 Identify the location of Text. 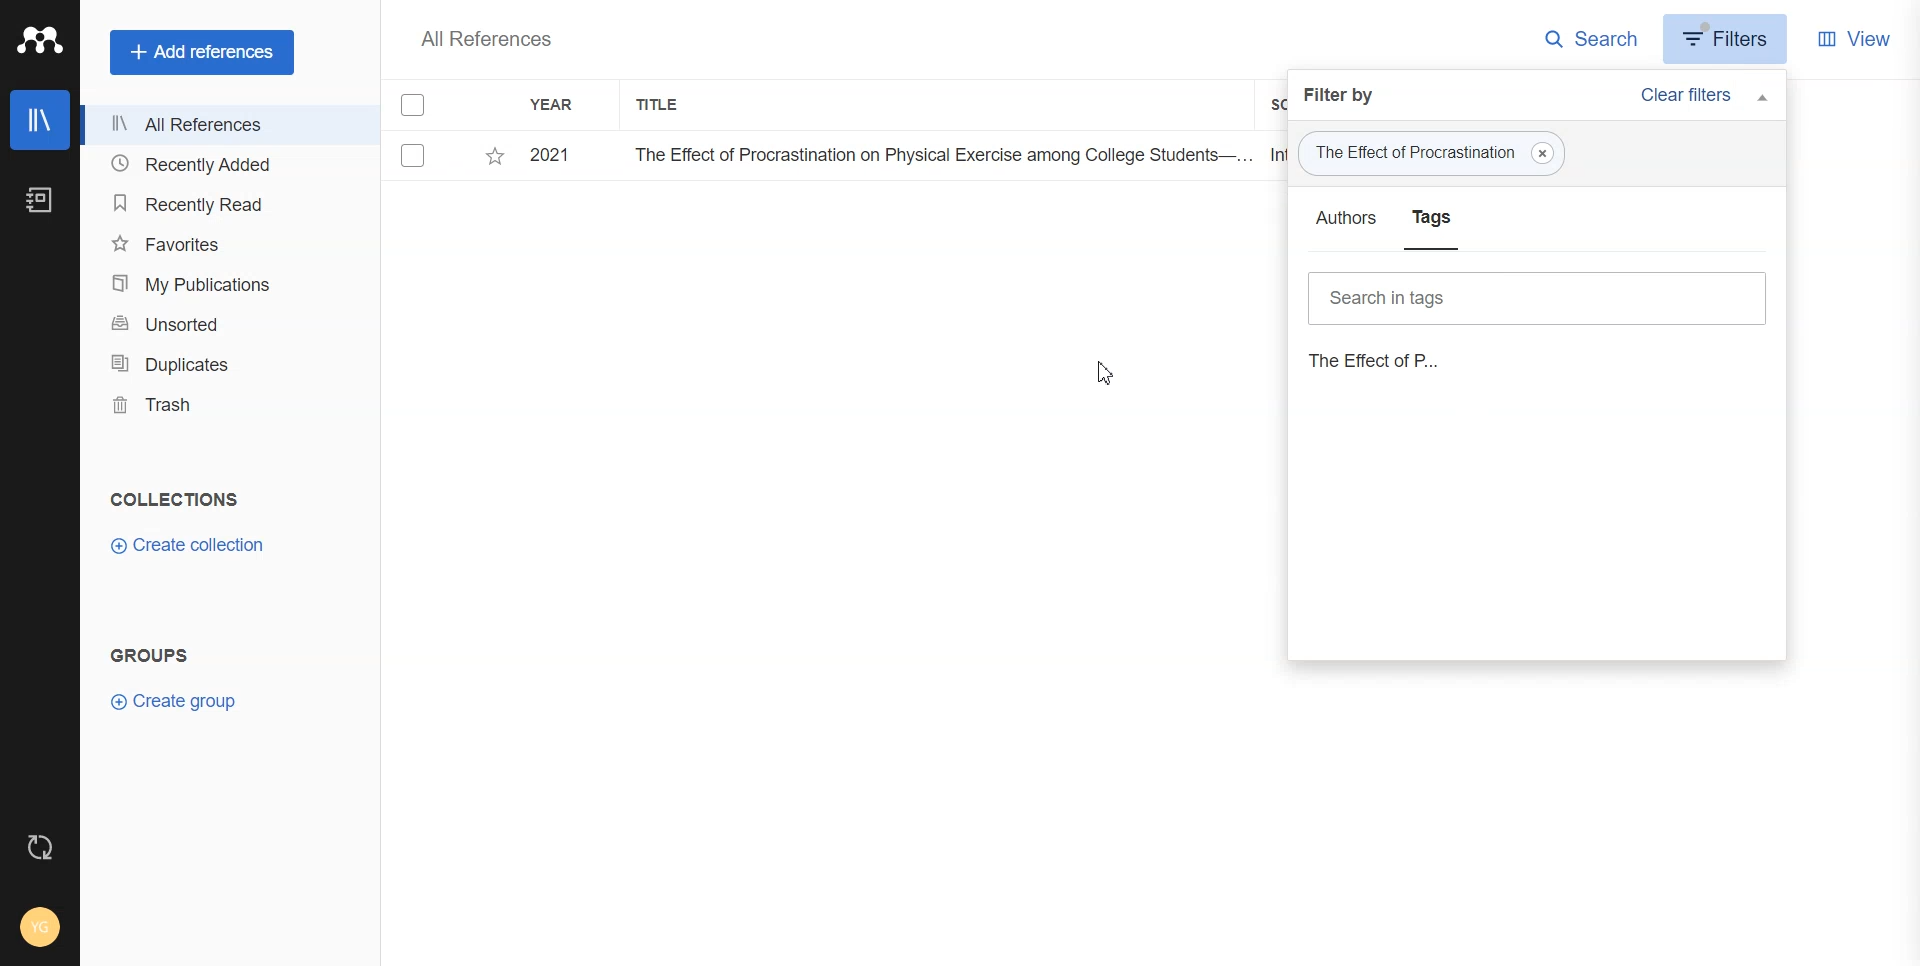
(487, 39).